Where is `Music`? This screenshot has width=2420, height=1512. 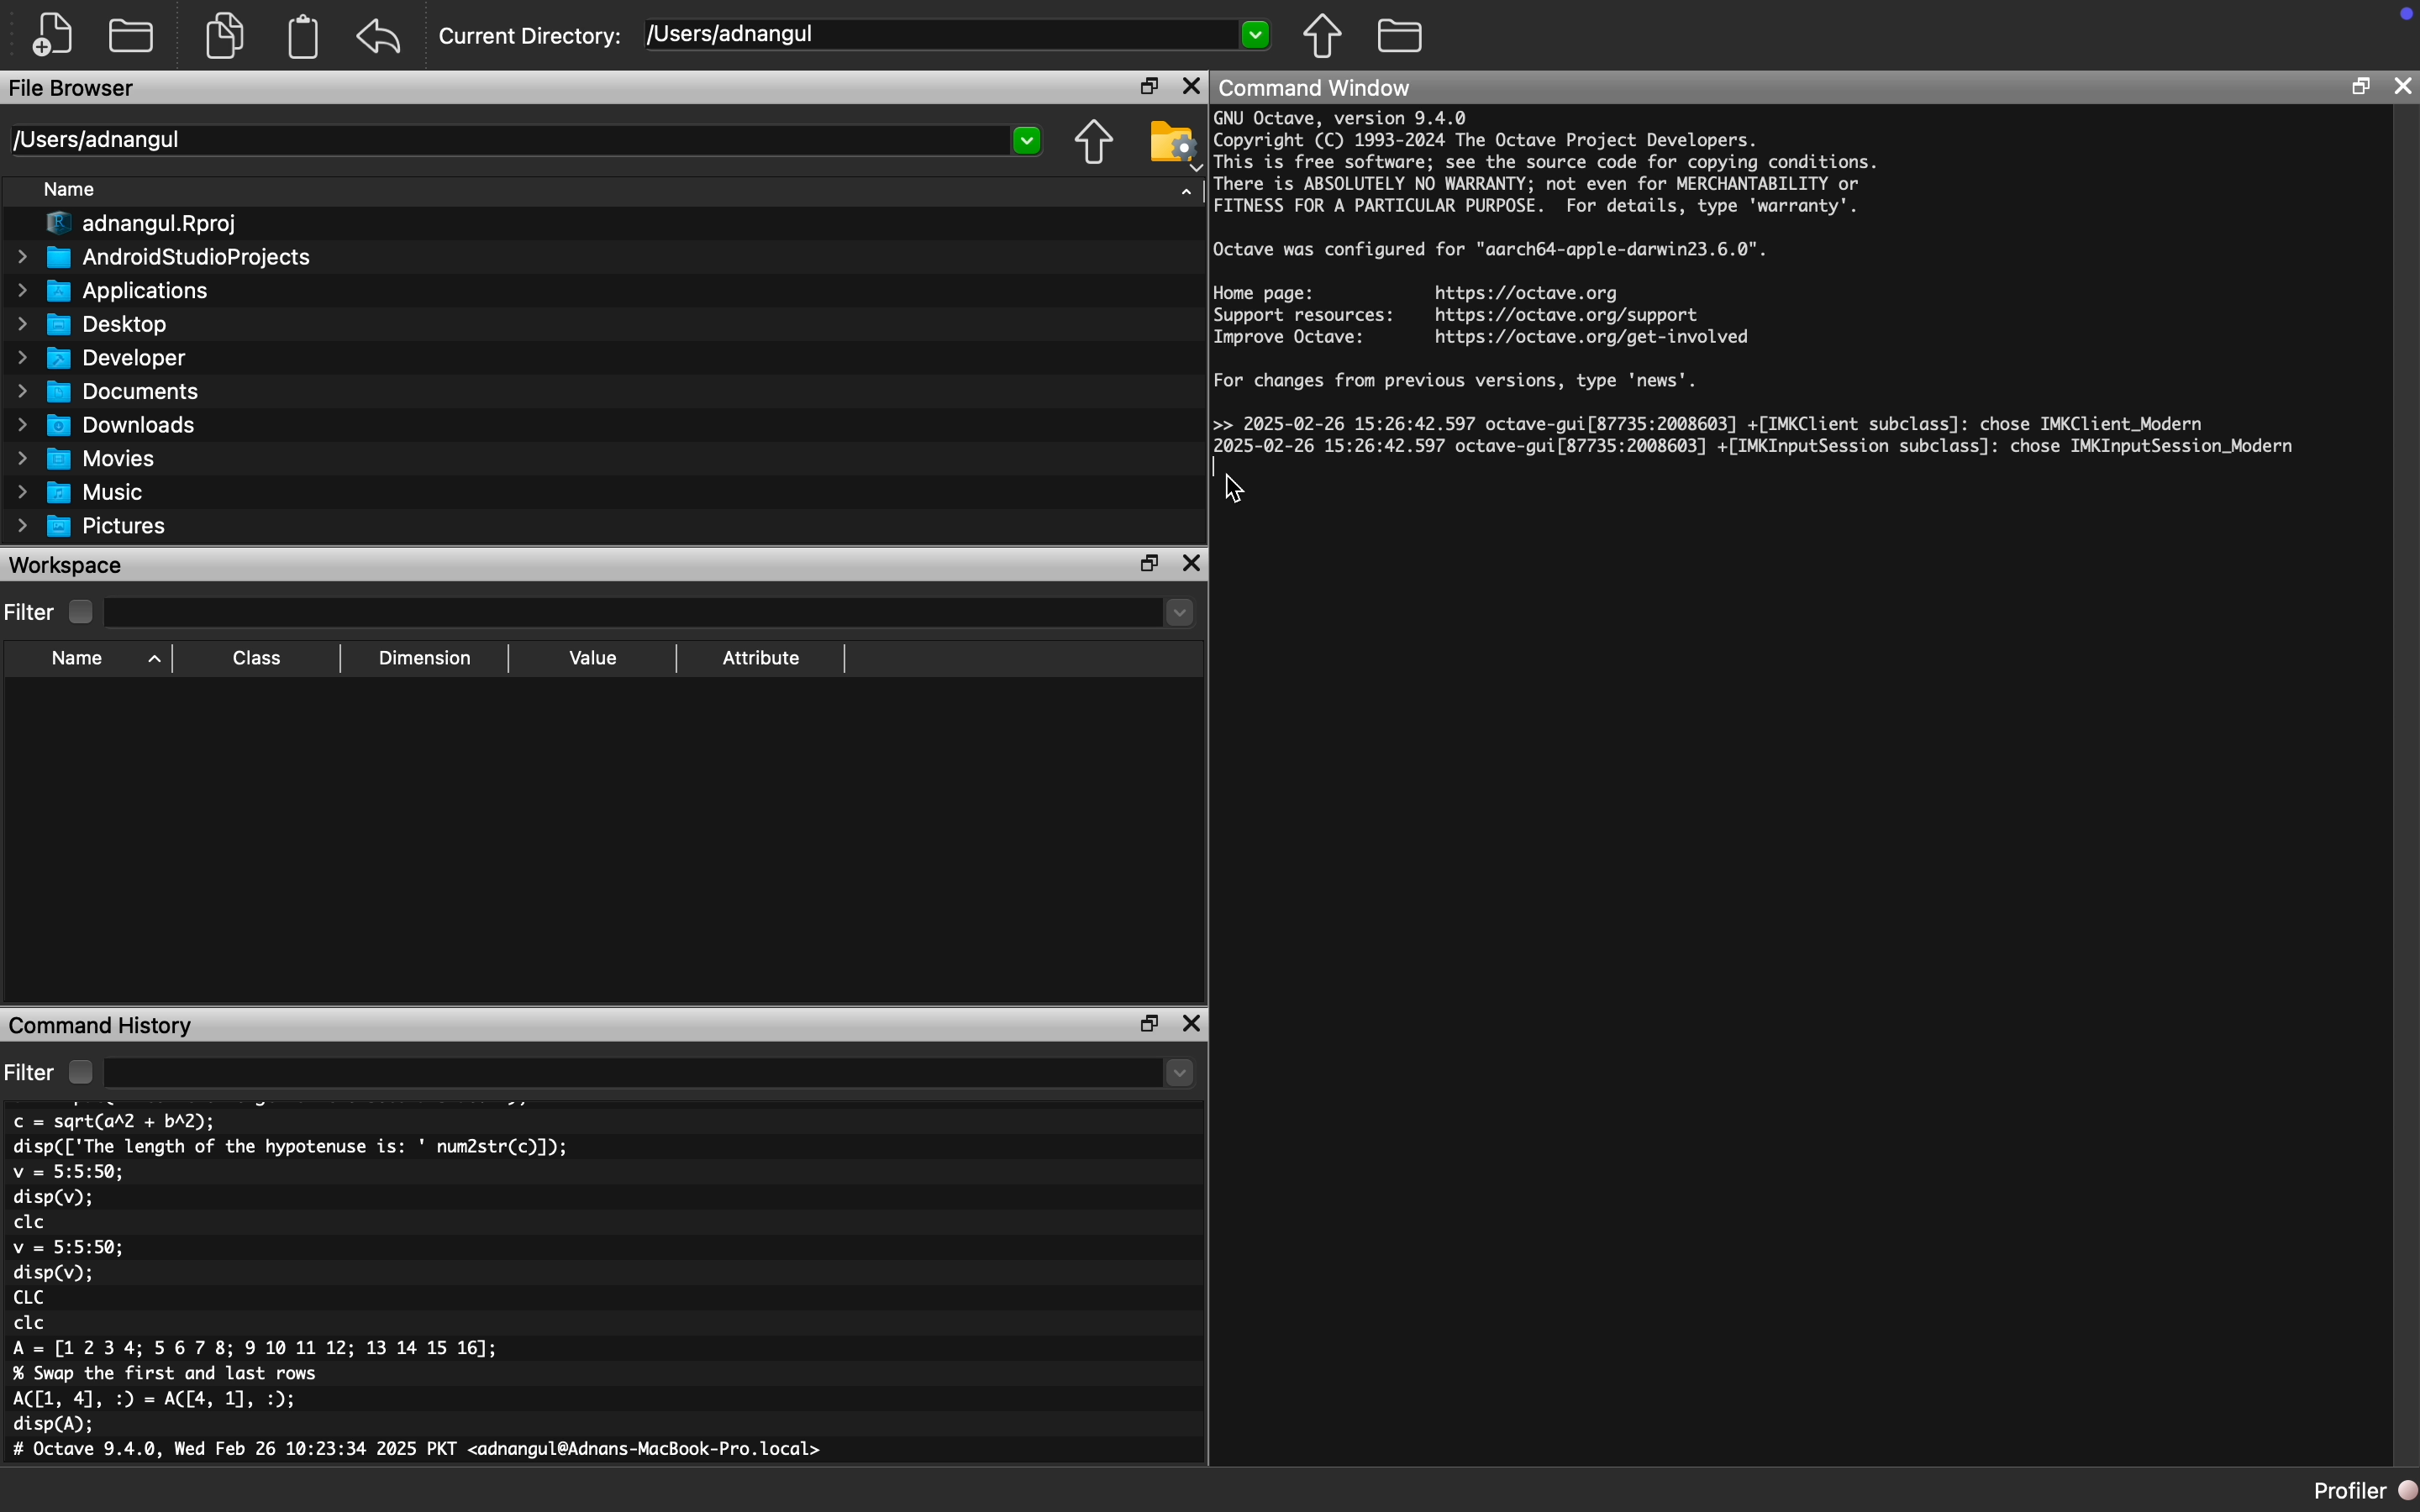
Music is located at coordinates (81, 491).